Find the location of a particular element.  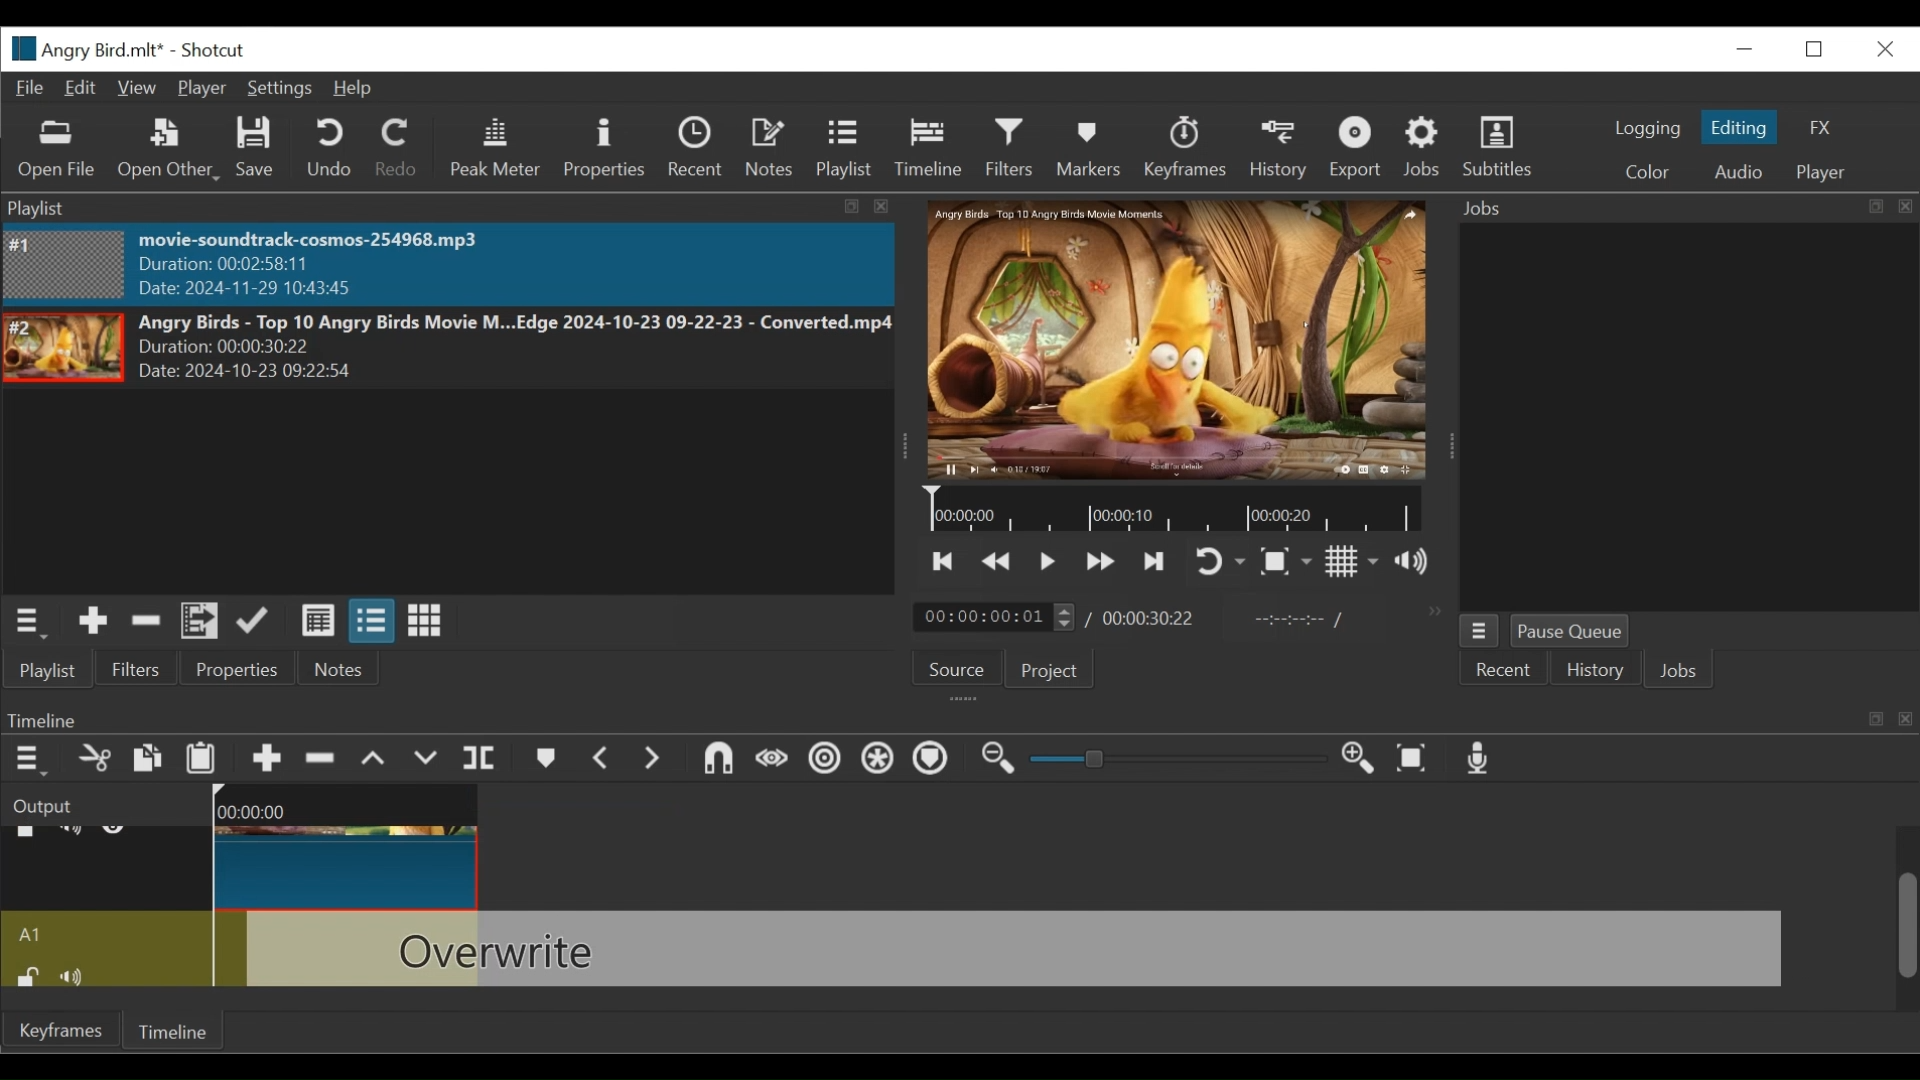

Skip to the next point is located at coordinates (1156, 562).